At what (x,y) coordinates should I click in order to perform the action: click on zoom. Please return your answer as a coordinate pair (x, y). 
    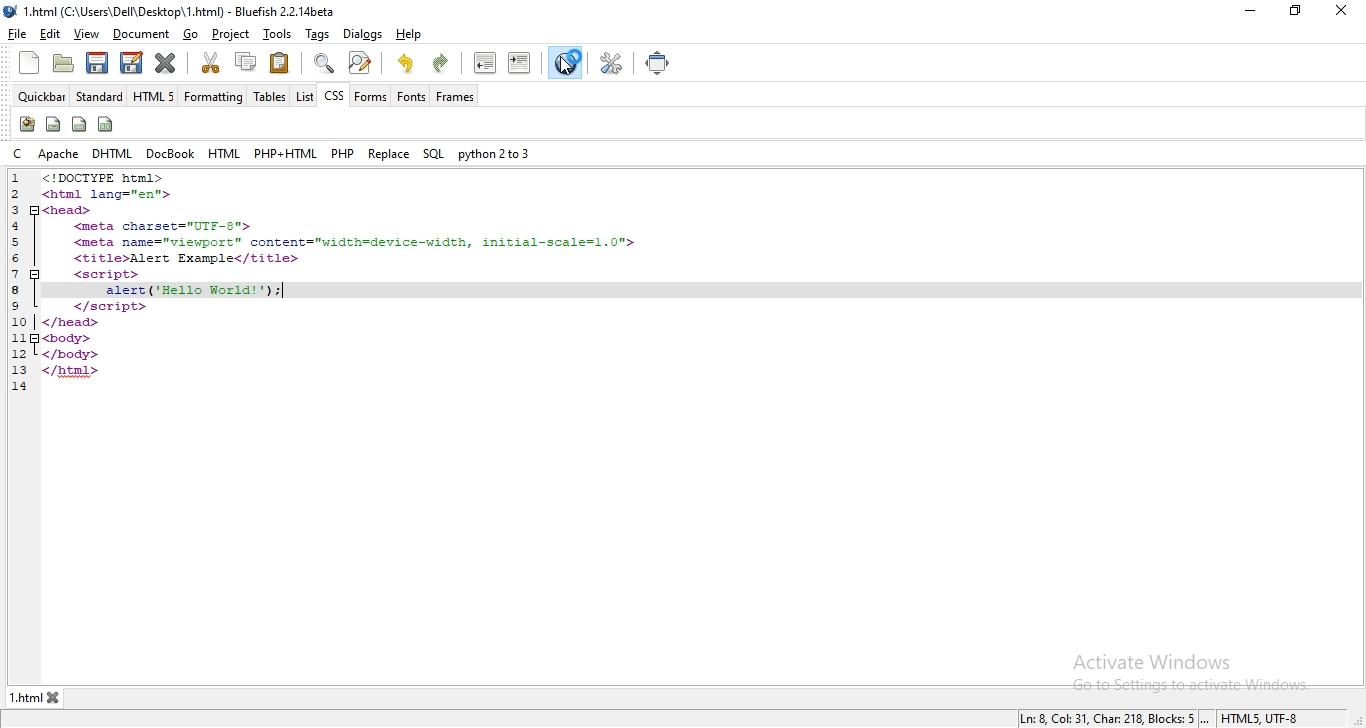
    Looking at the image, I should click on (321, 63).